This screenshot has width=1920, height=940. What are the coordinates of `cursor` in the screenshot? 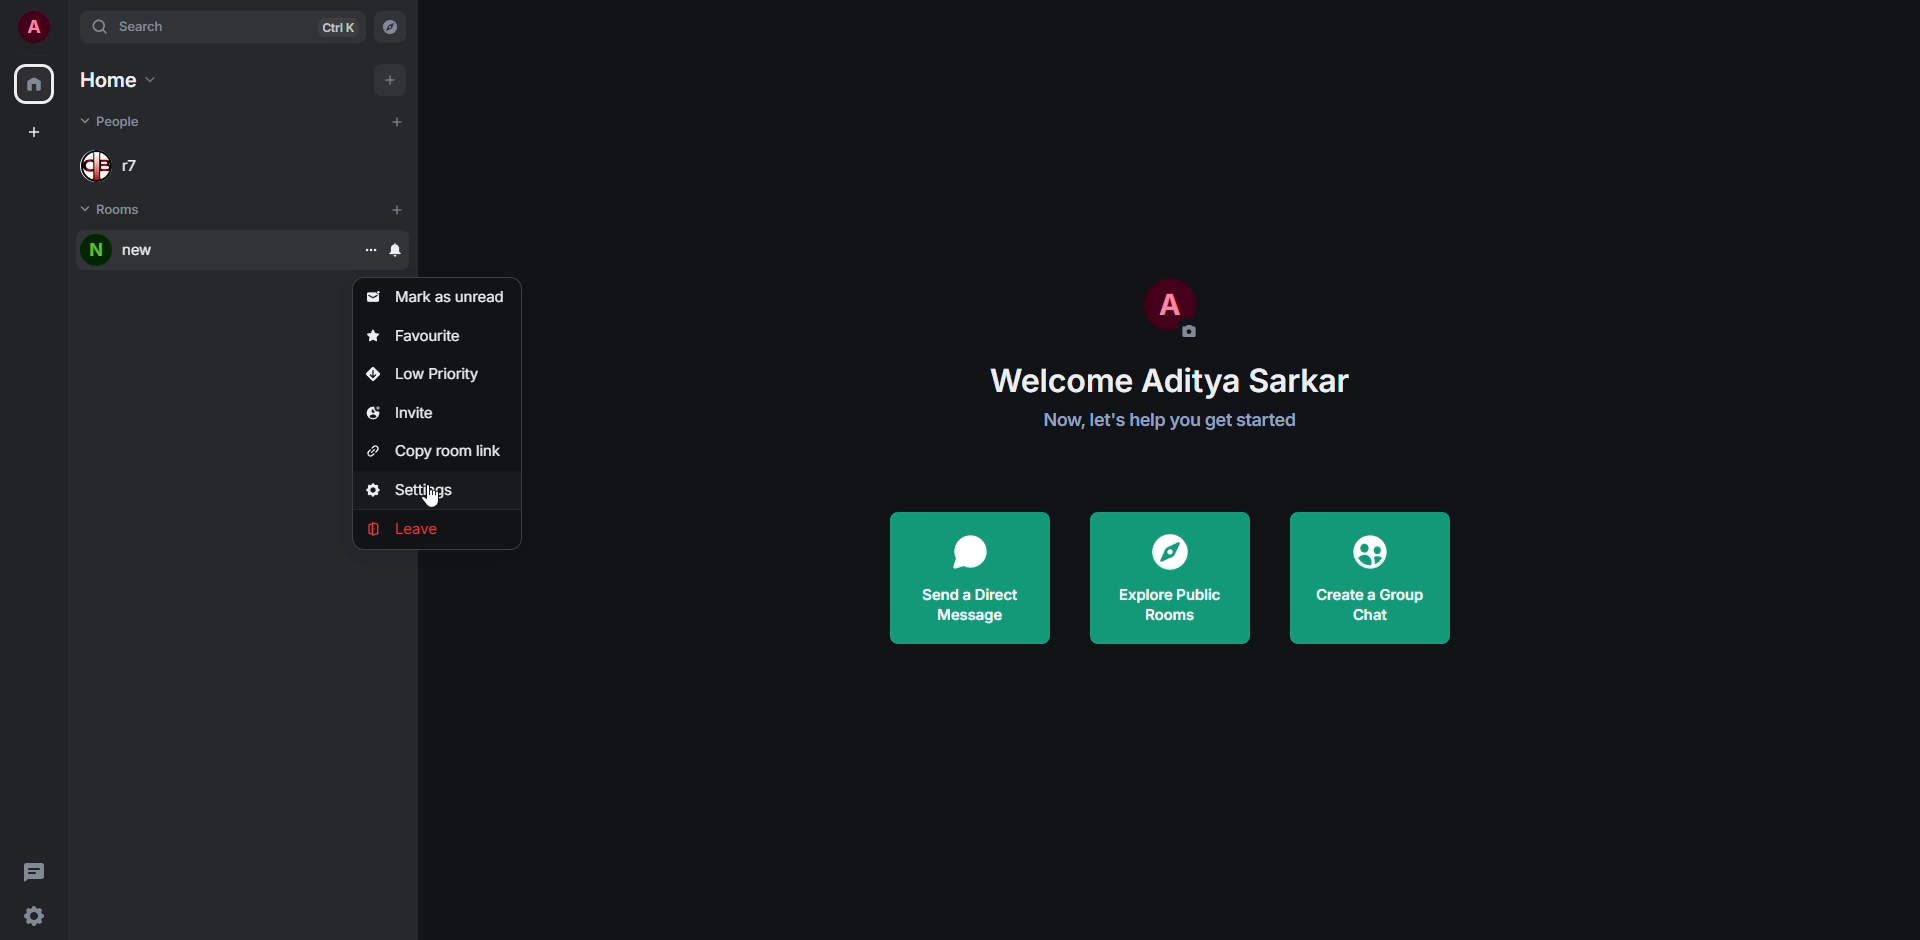 It's located at (435, 500).